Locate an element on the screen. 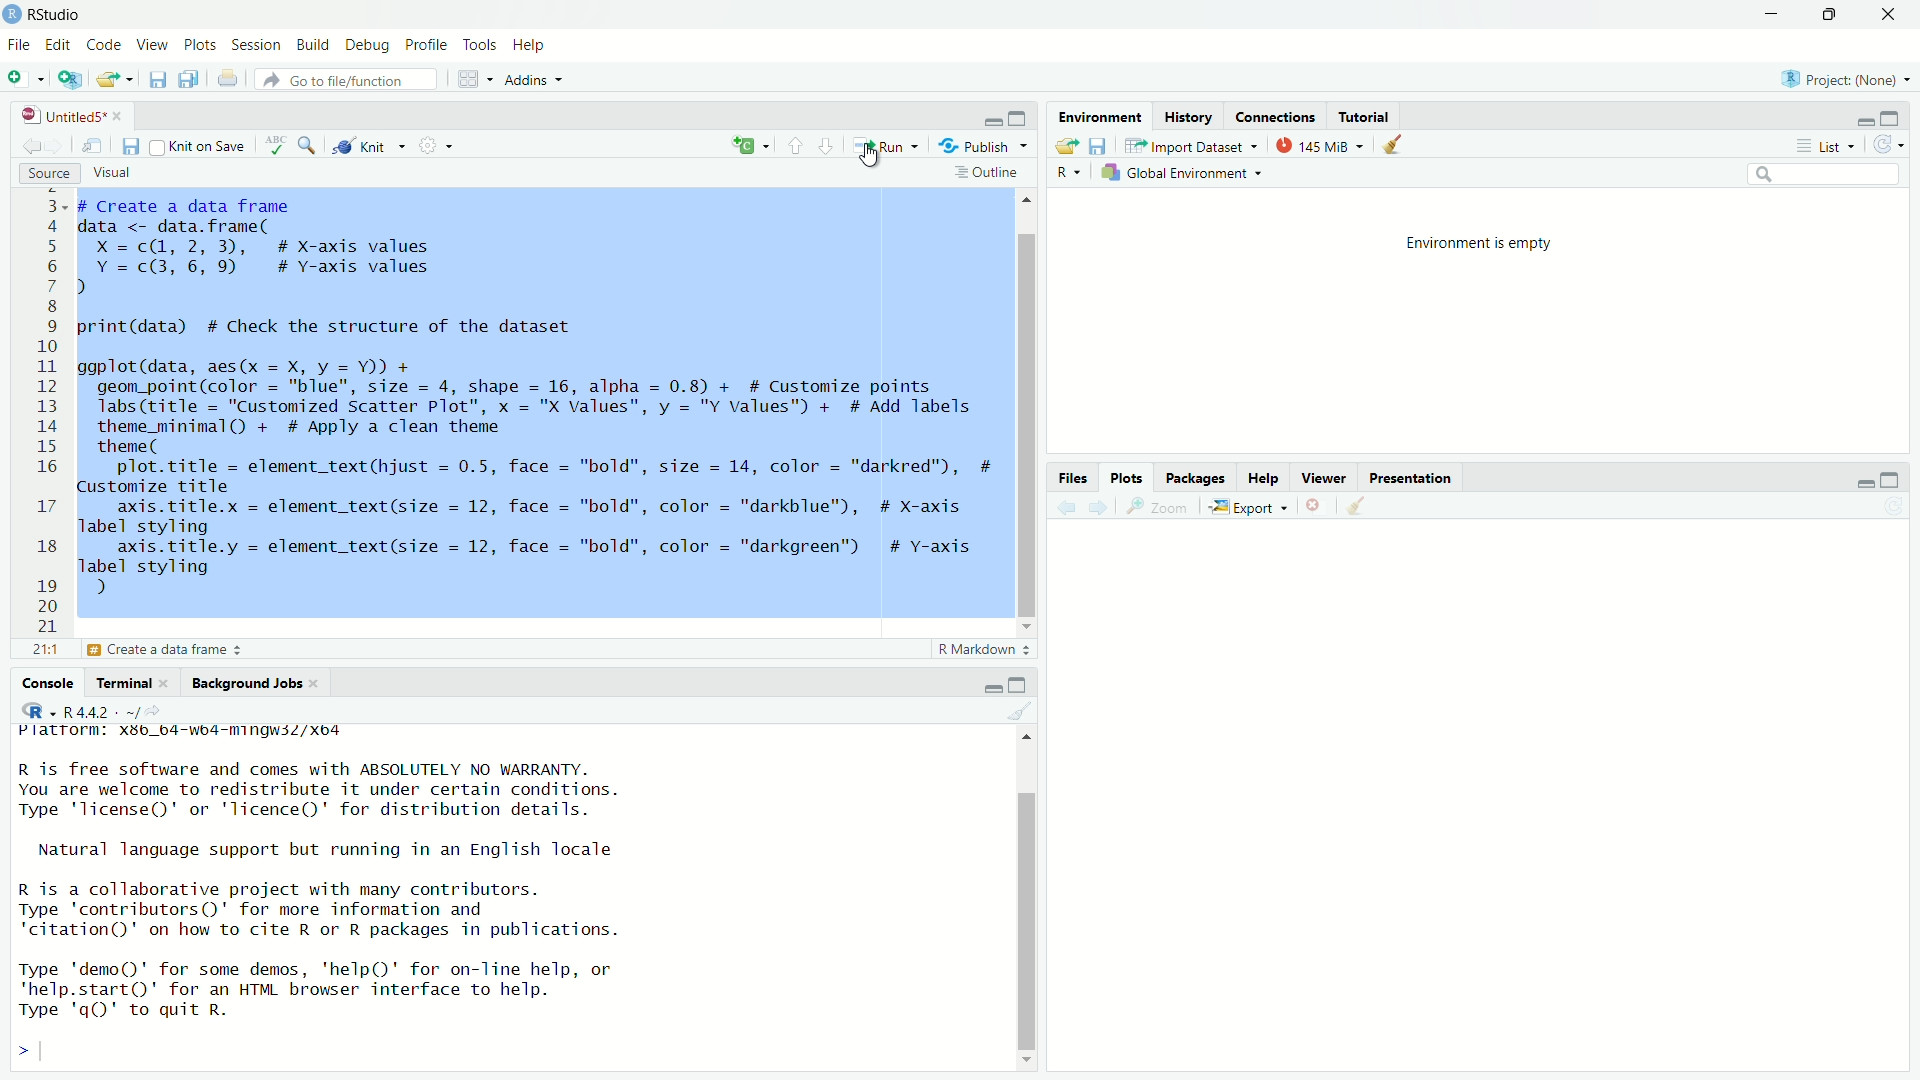 The height and width of the screenshot is (1080, 1920). Tutorial is located at coordinates (1366, 119).